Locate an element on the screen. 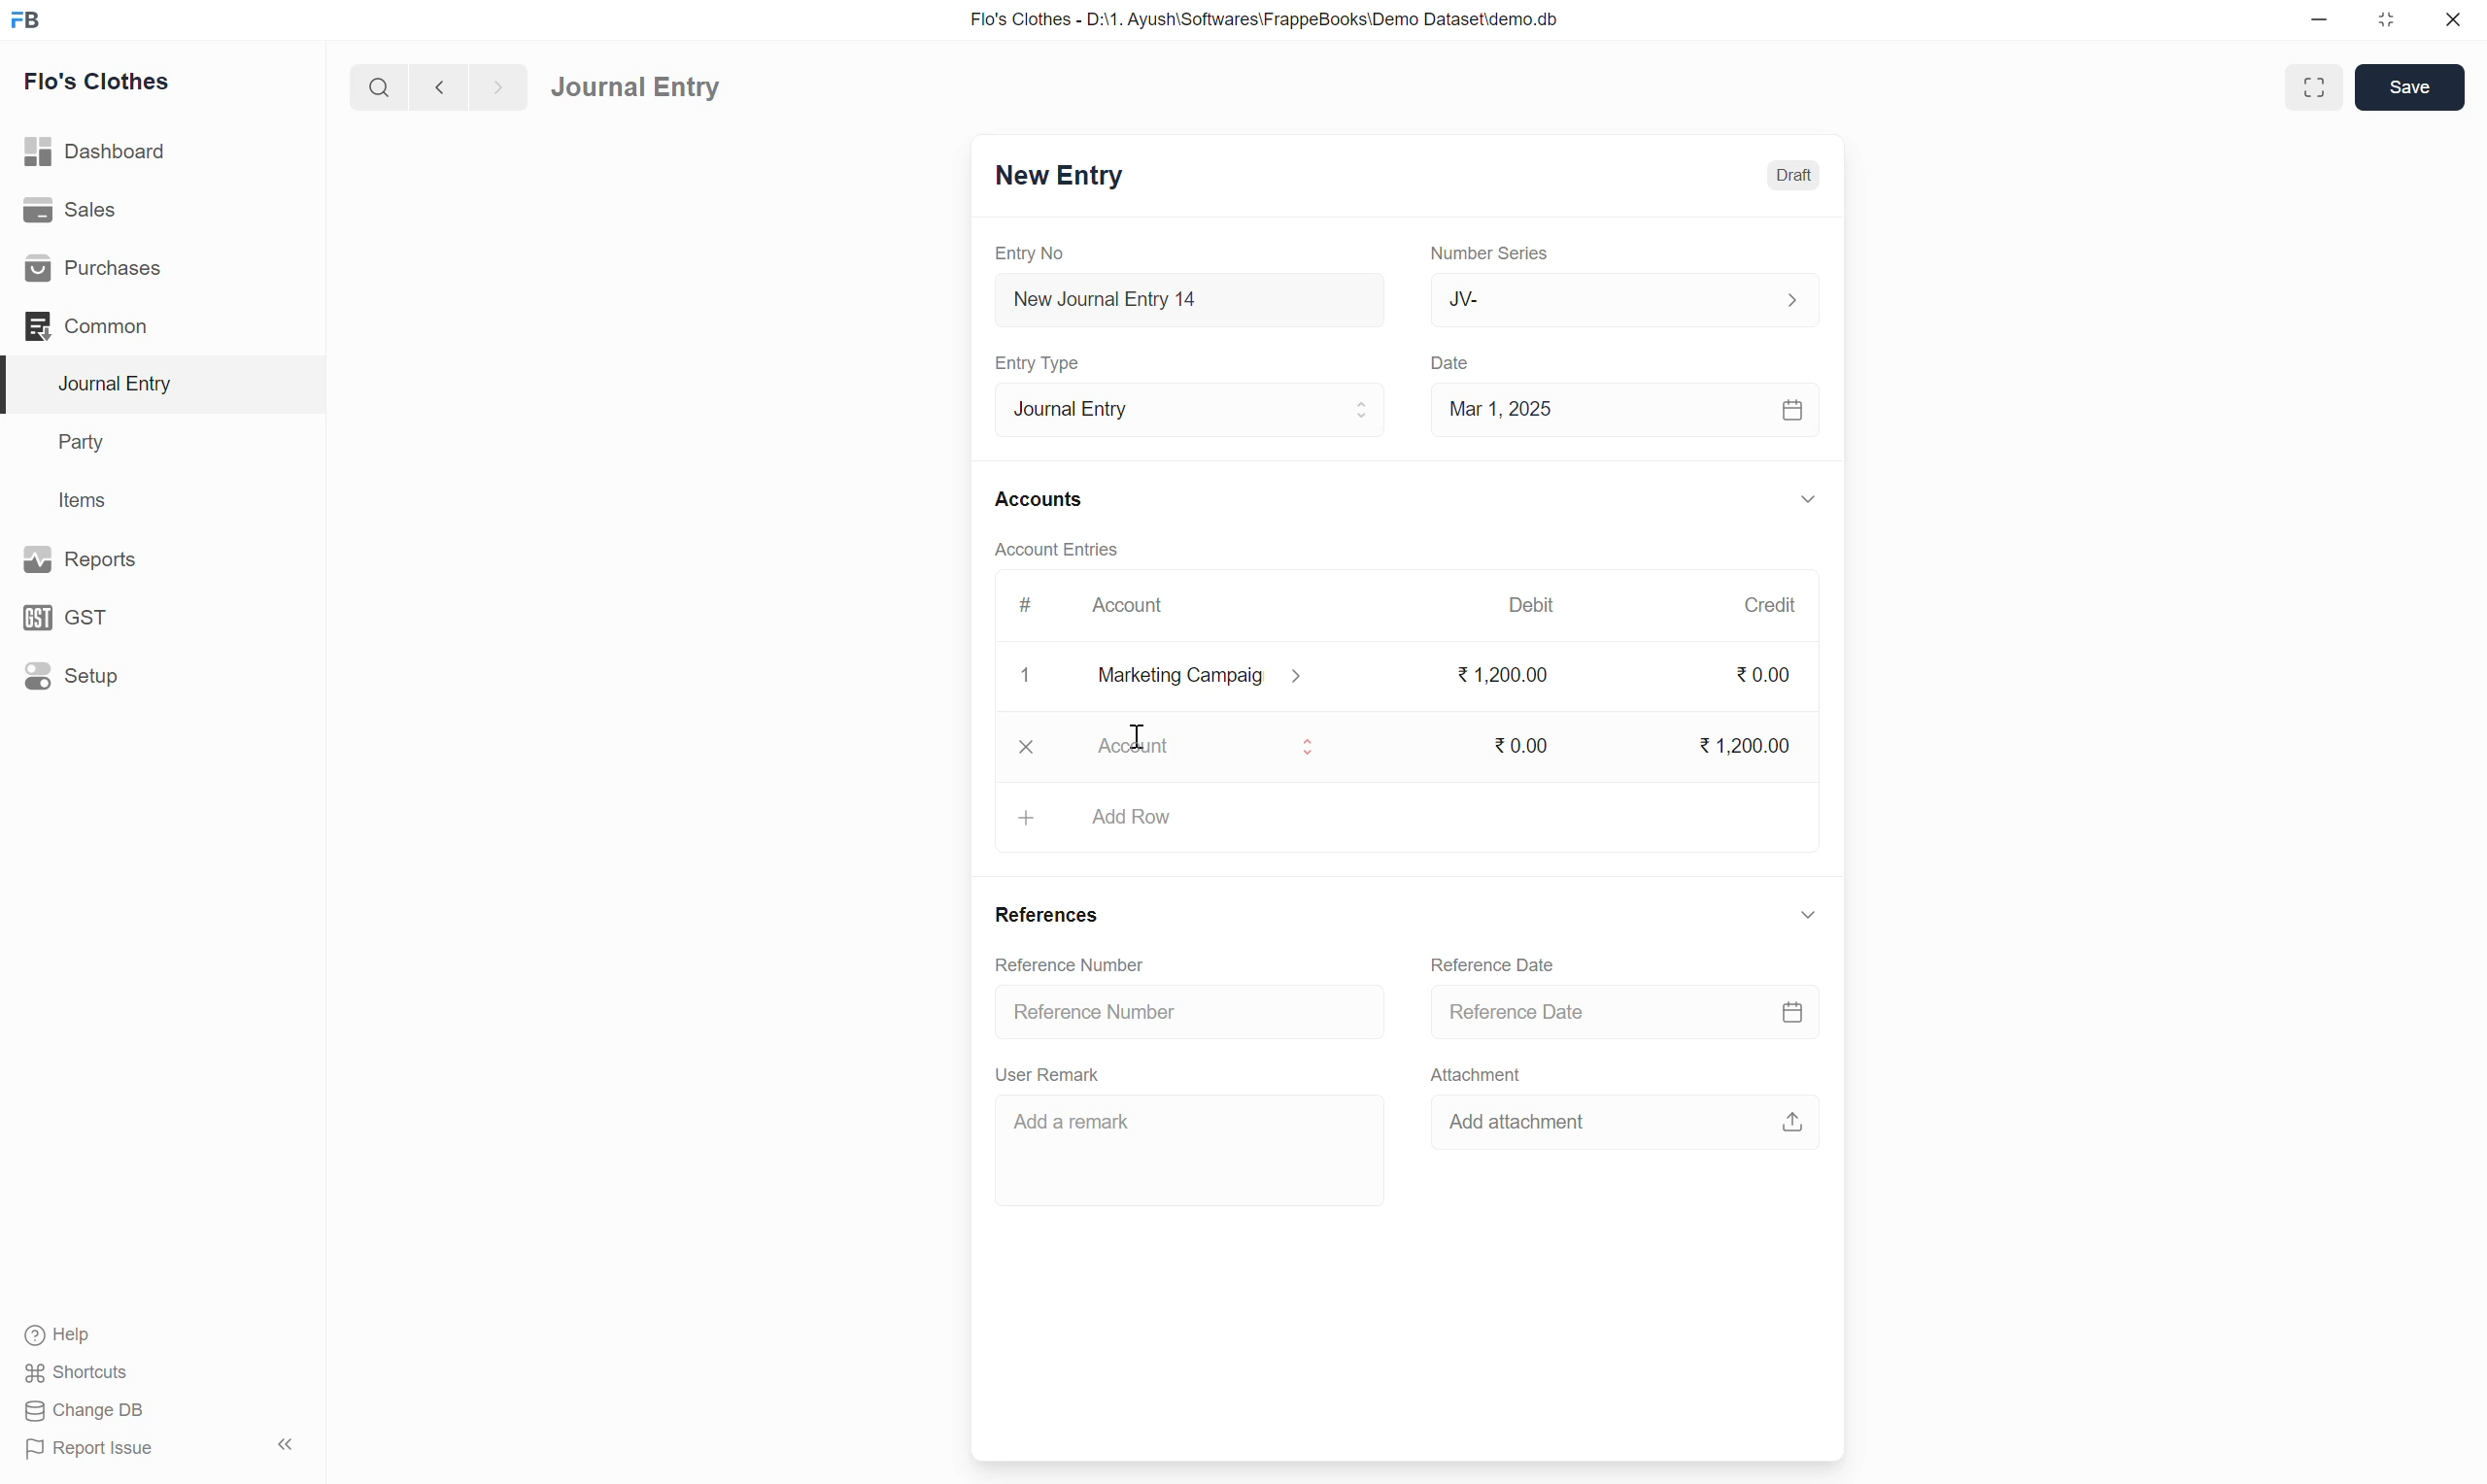 This screenshot has width=2487, height=1484. cursor is located at coordinates (1138, 743).